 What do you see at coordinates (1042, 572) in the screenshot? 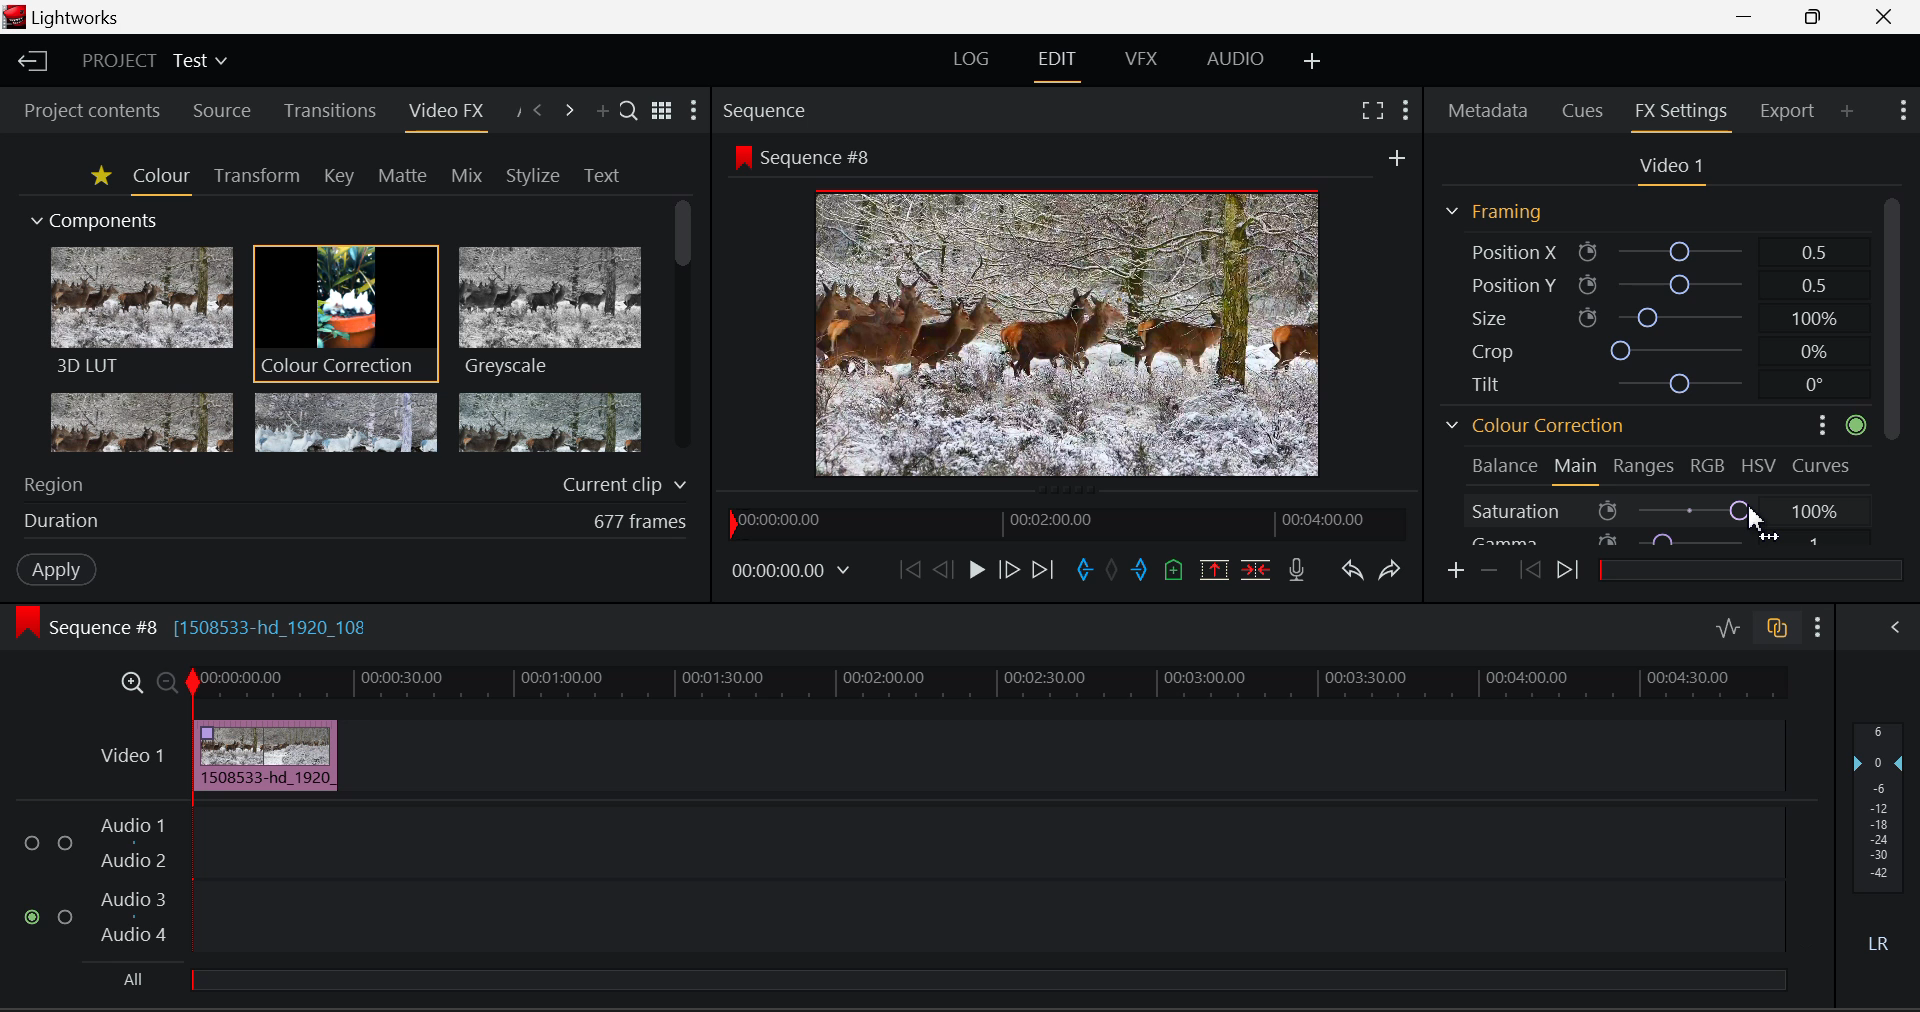
I see `To End` at bounding box center [1042, 572].